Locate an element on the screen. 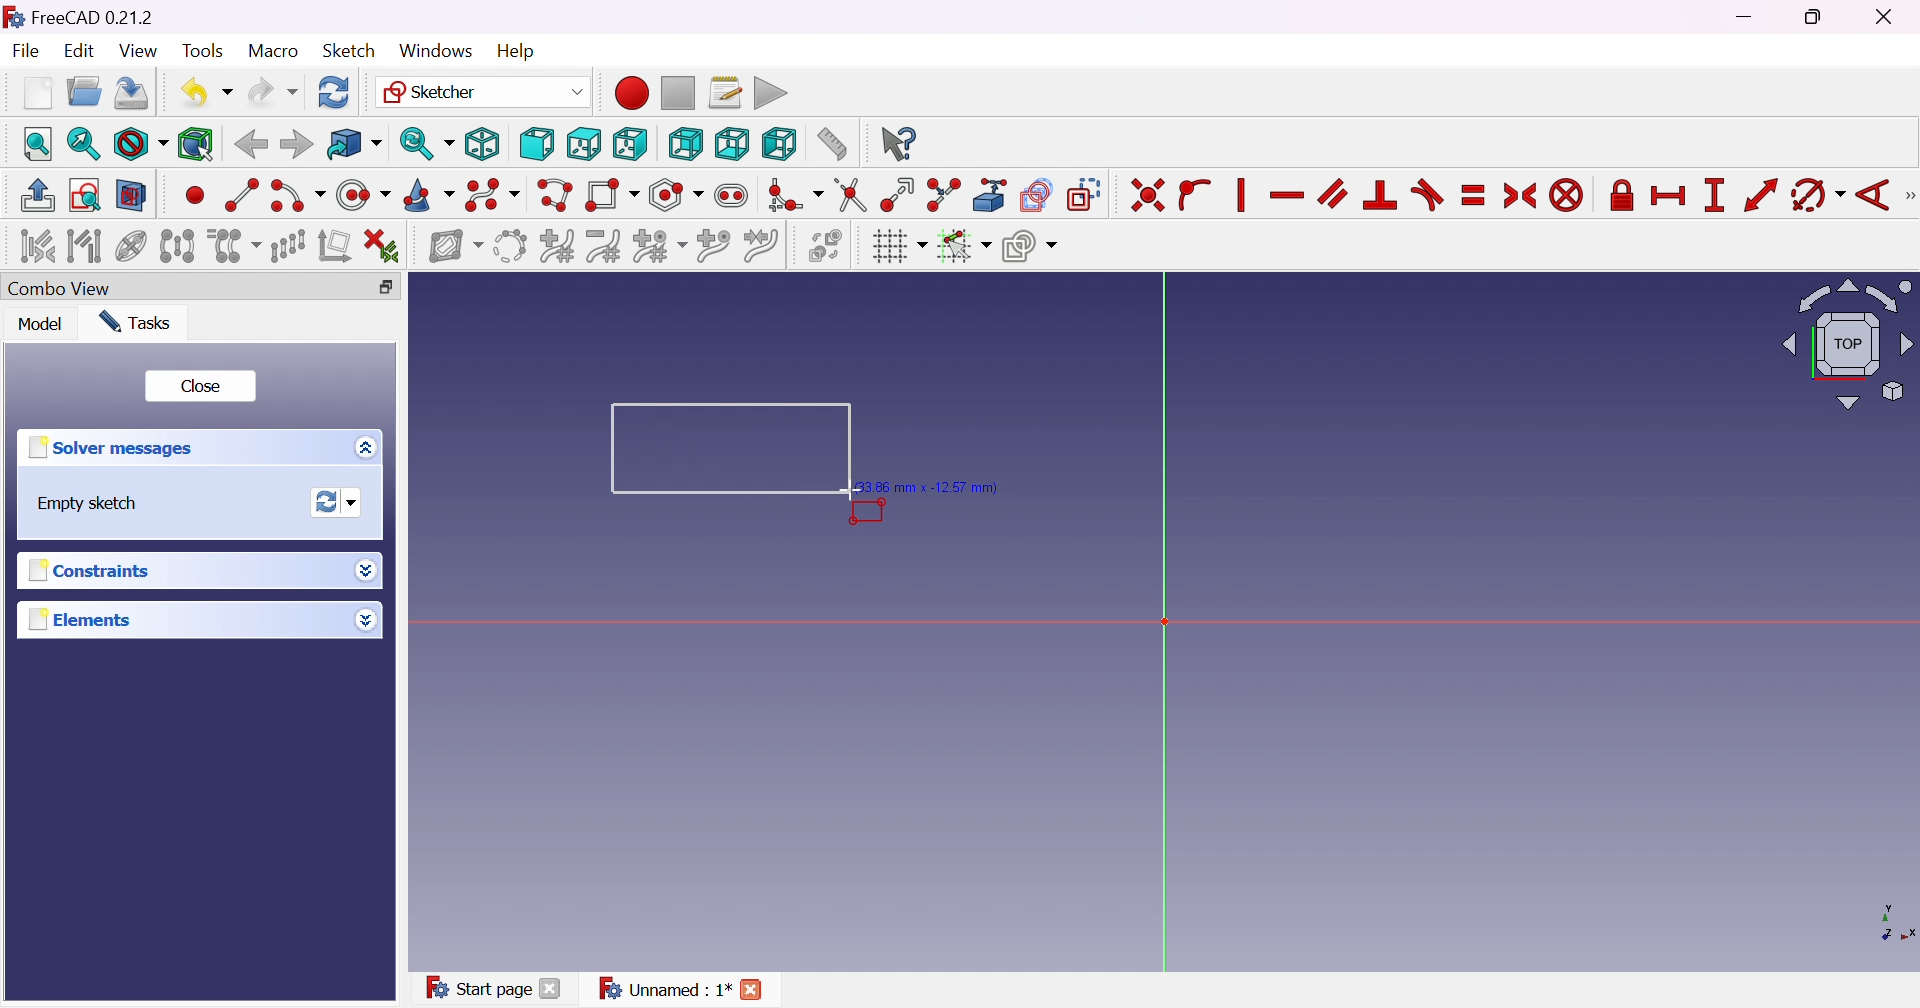  Modify knot multiplicity is located at coordinates (659, 245).